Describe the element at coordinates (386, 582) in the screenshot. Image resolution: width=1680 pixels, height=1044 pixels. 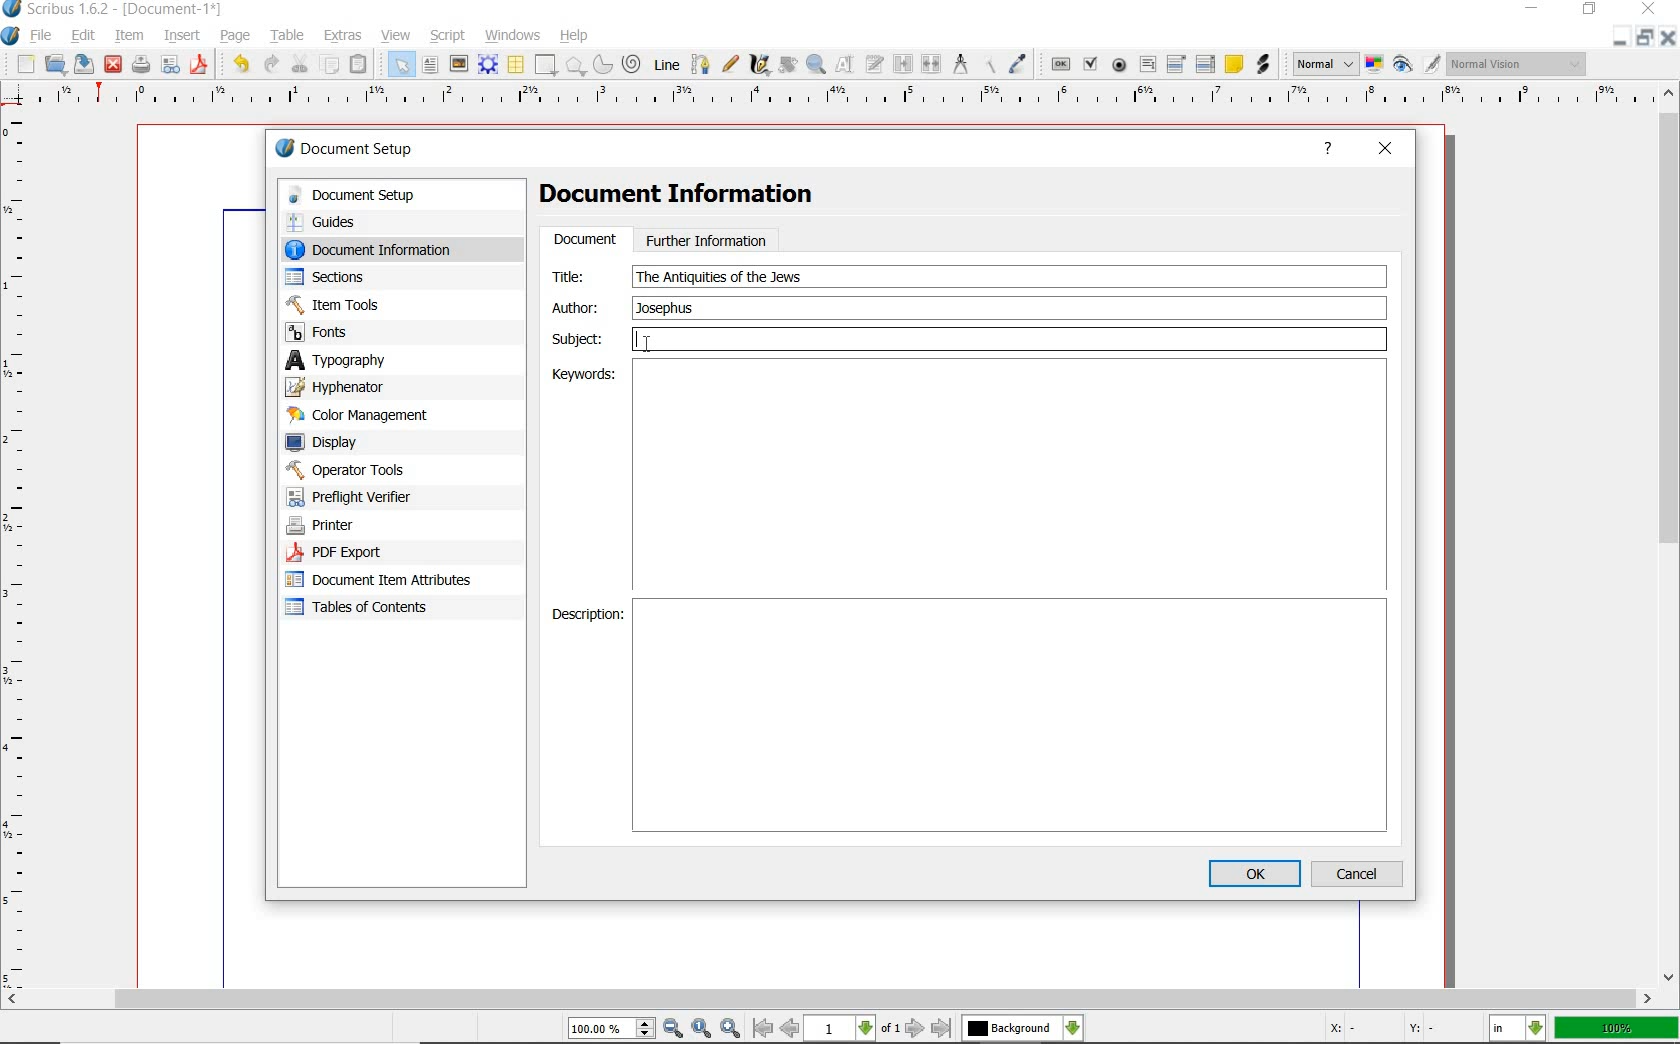
I see `document item attributes` at that location.